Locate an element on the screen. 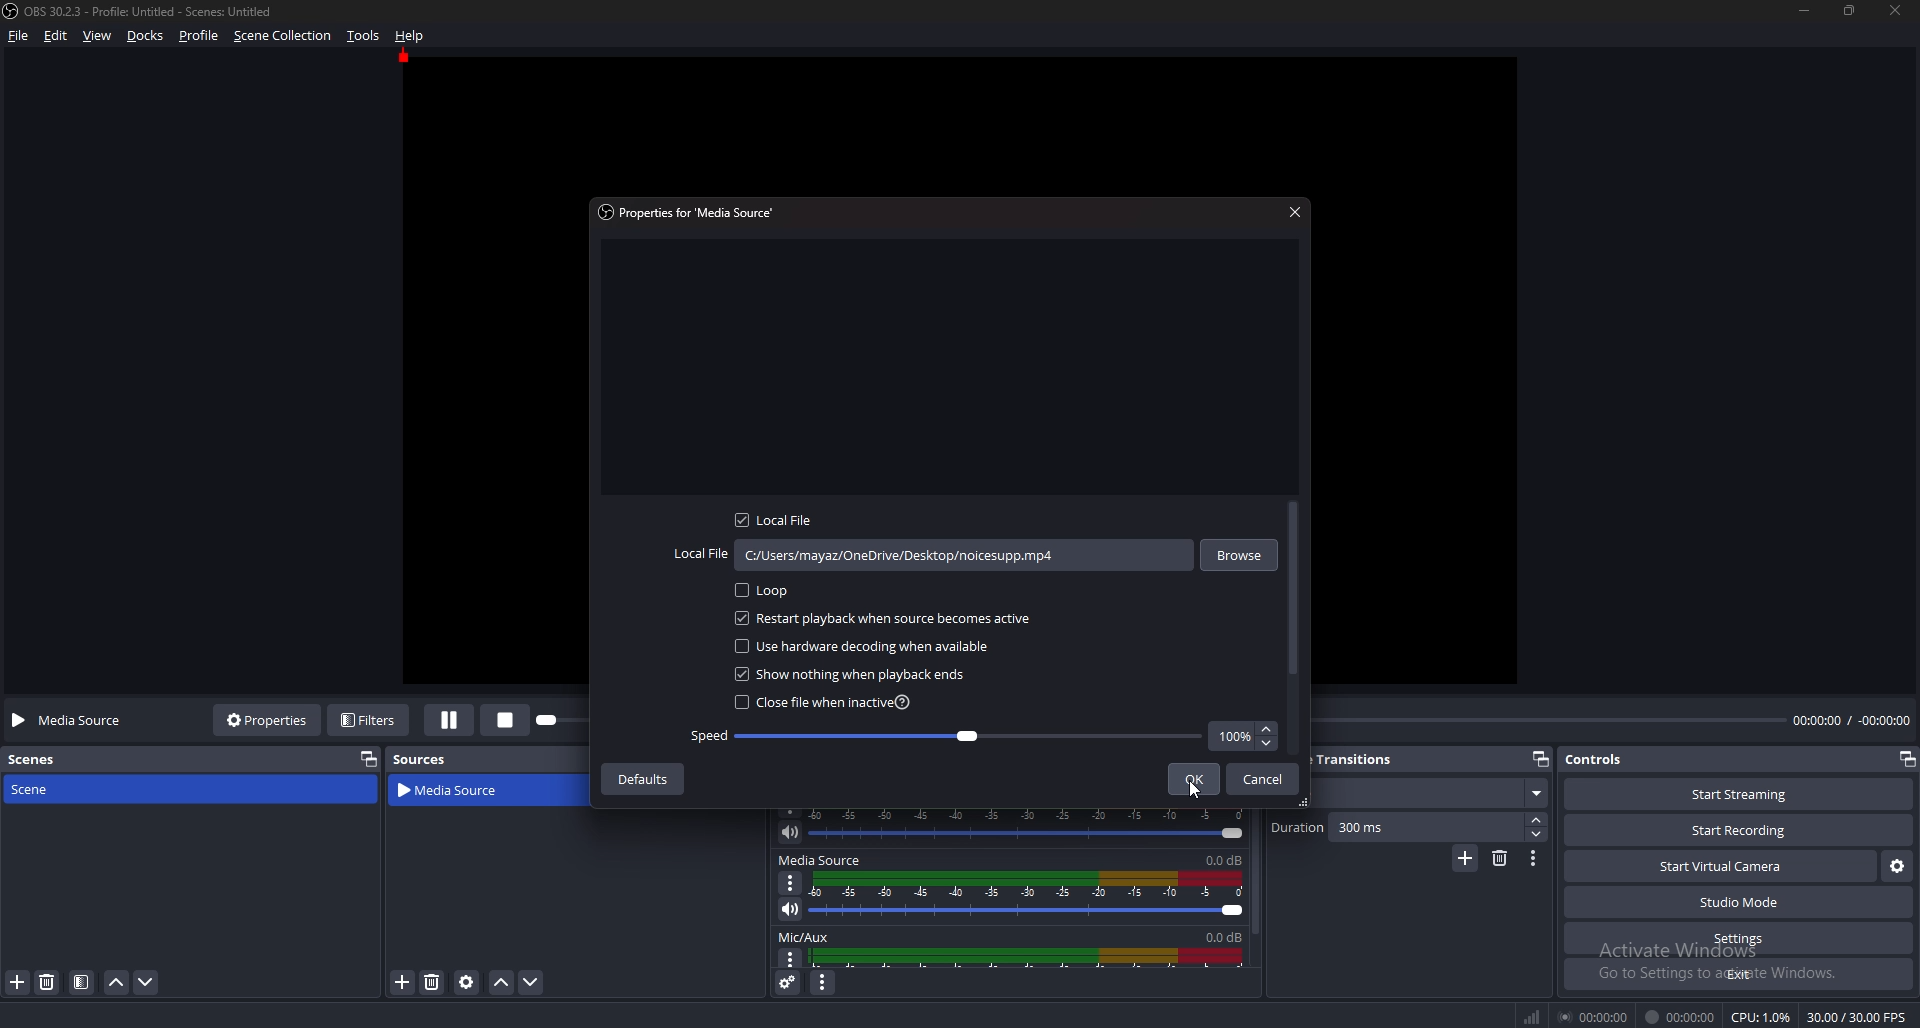 This screenshot has width=1920, height=1028. close is located at coordinates (1897, 10).